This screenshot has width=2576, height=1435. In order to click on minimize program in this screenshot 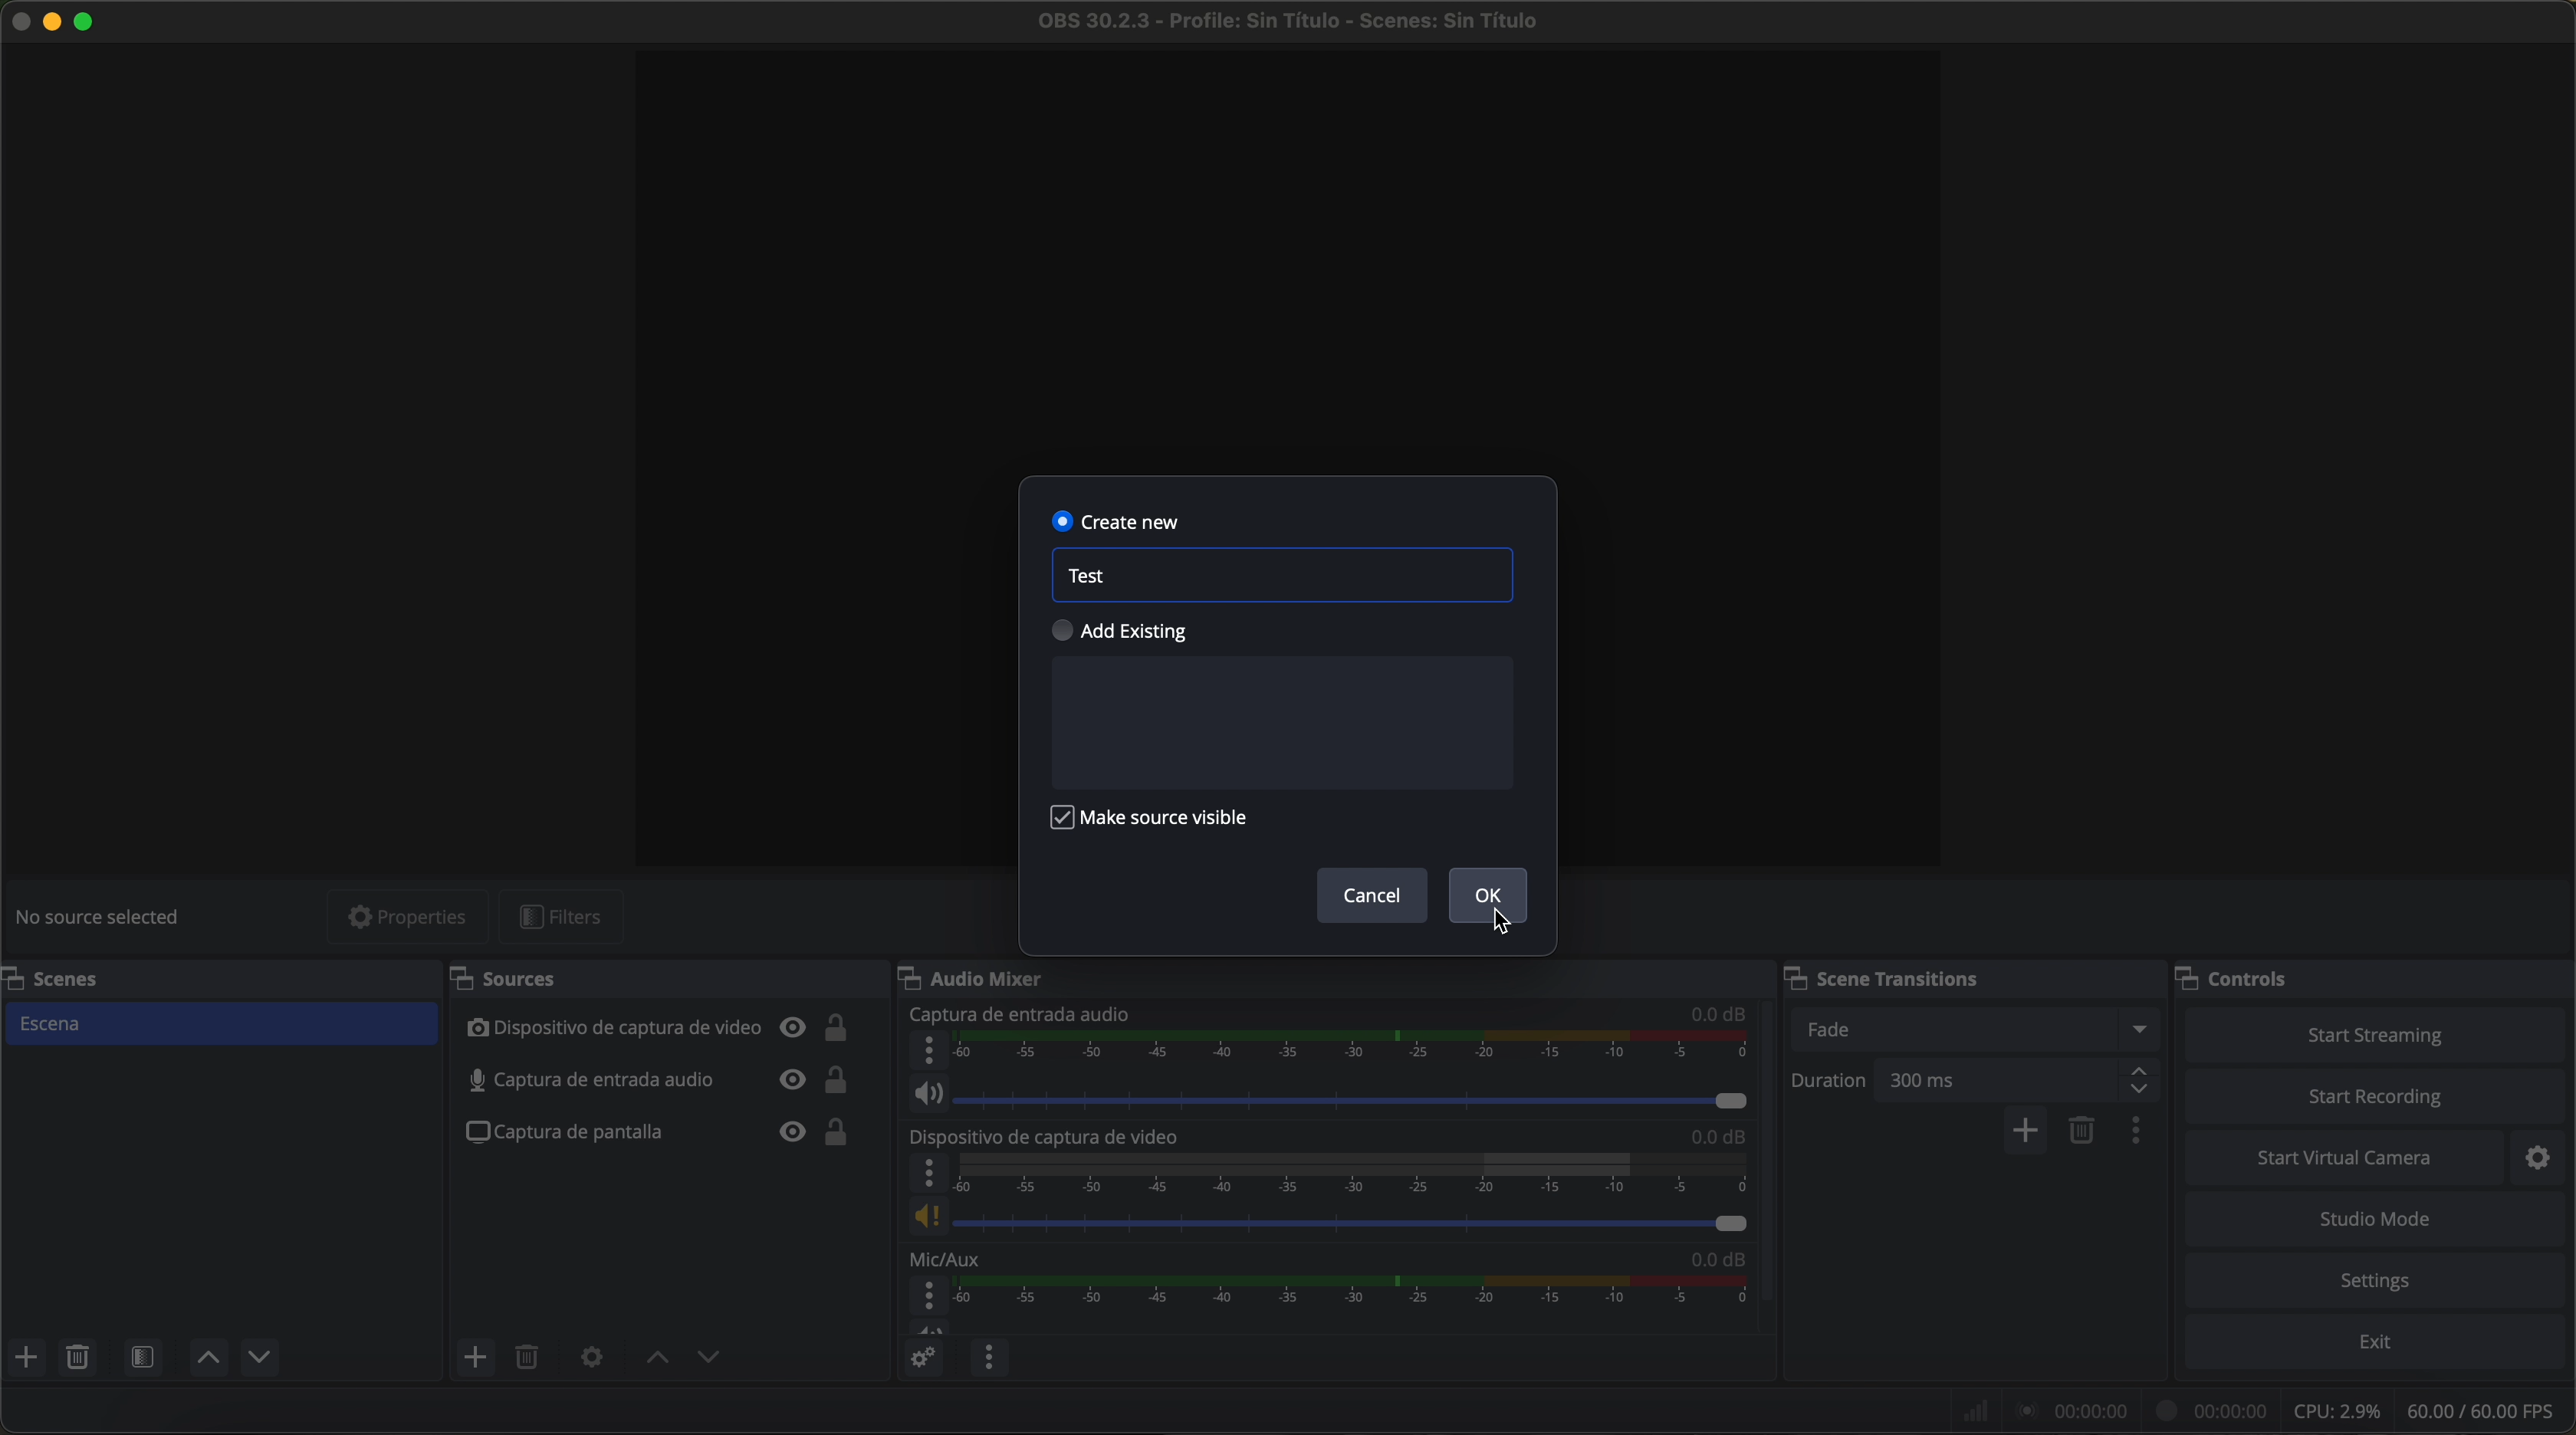, I will do `click(53, 21)`.